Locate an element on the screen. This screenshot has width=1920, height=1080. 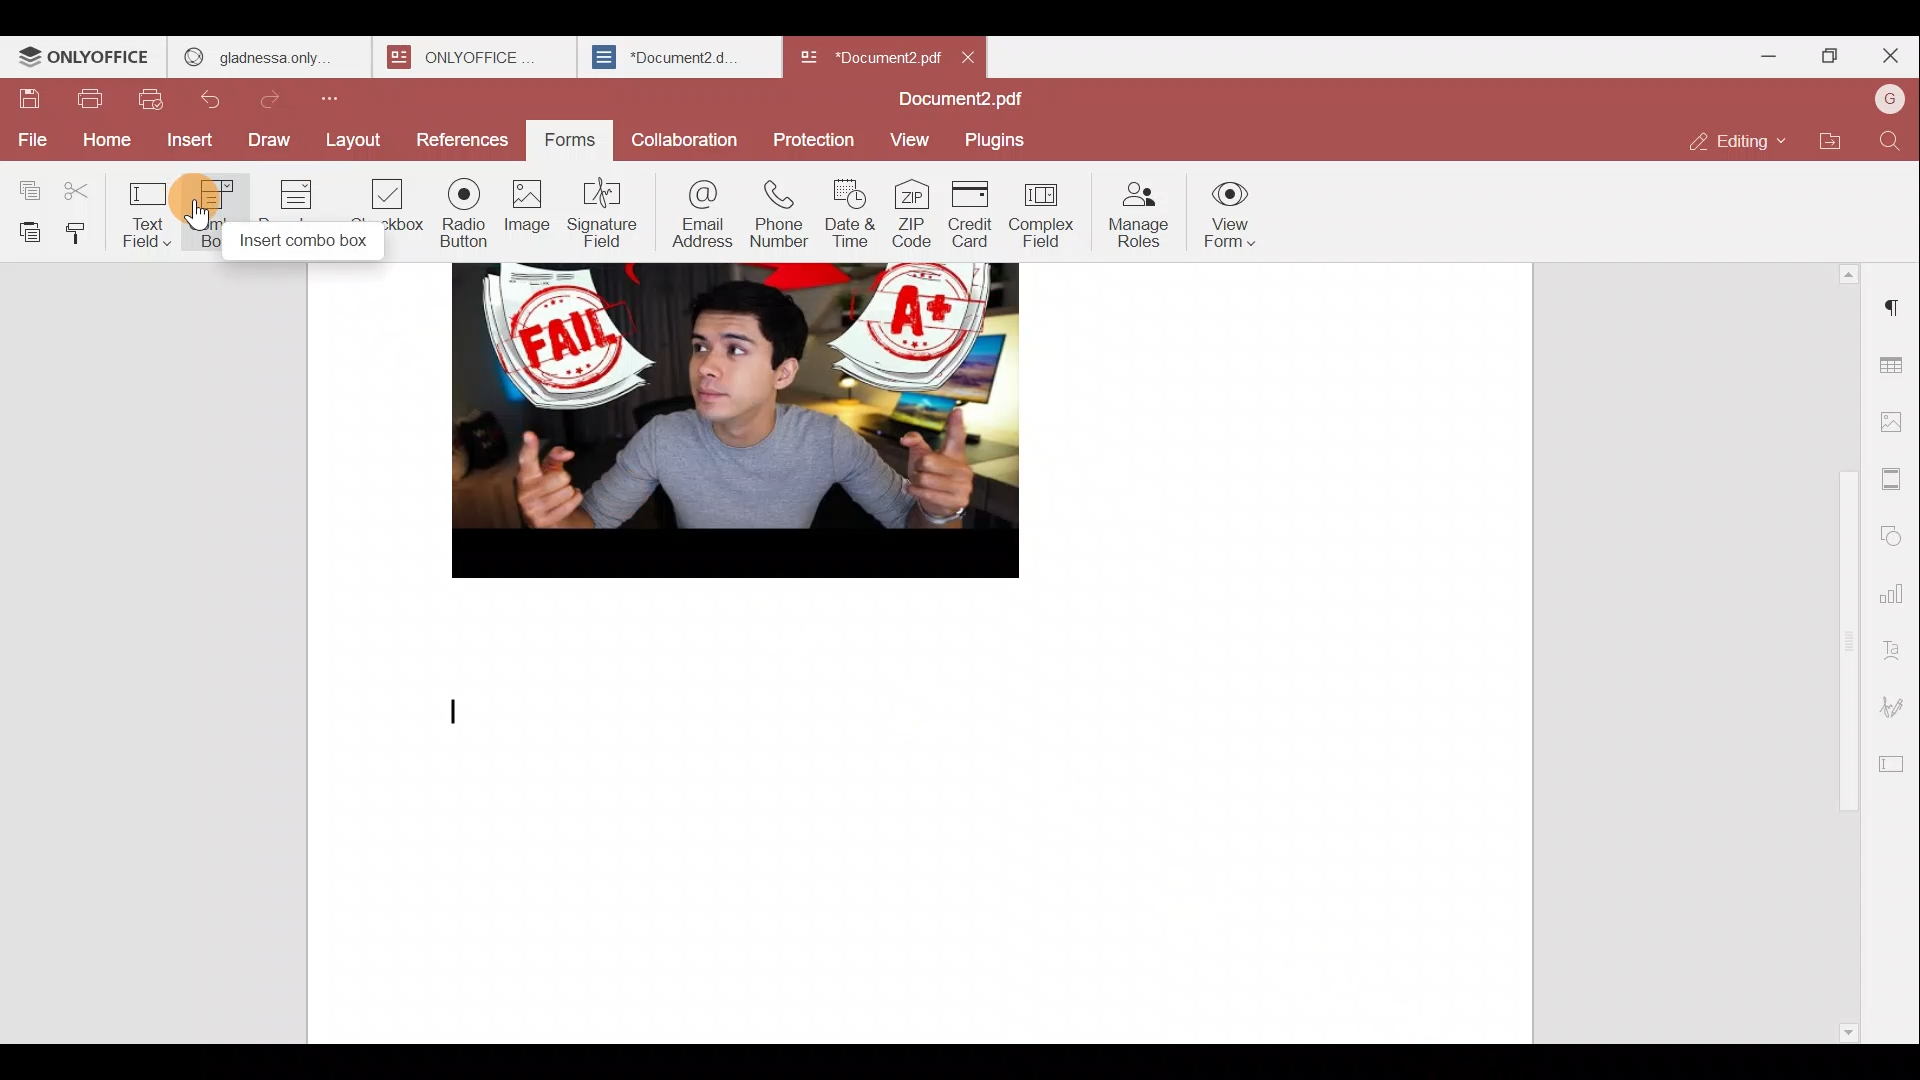
Quick print is located at coordinates (150, 100).